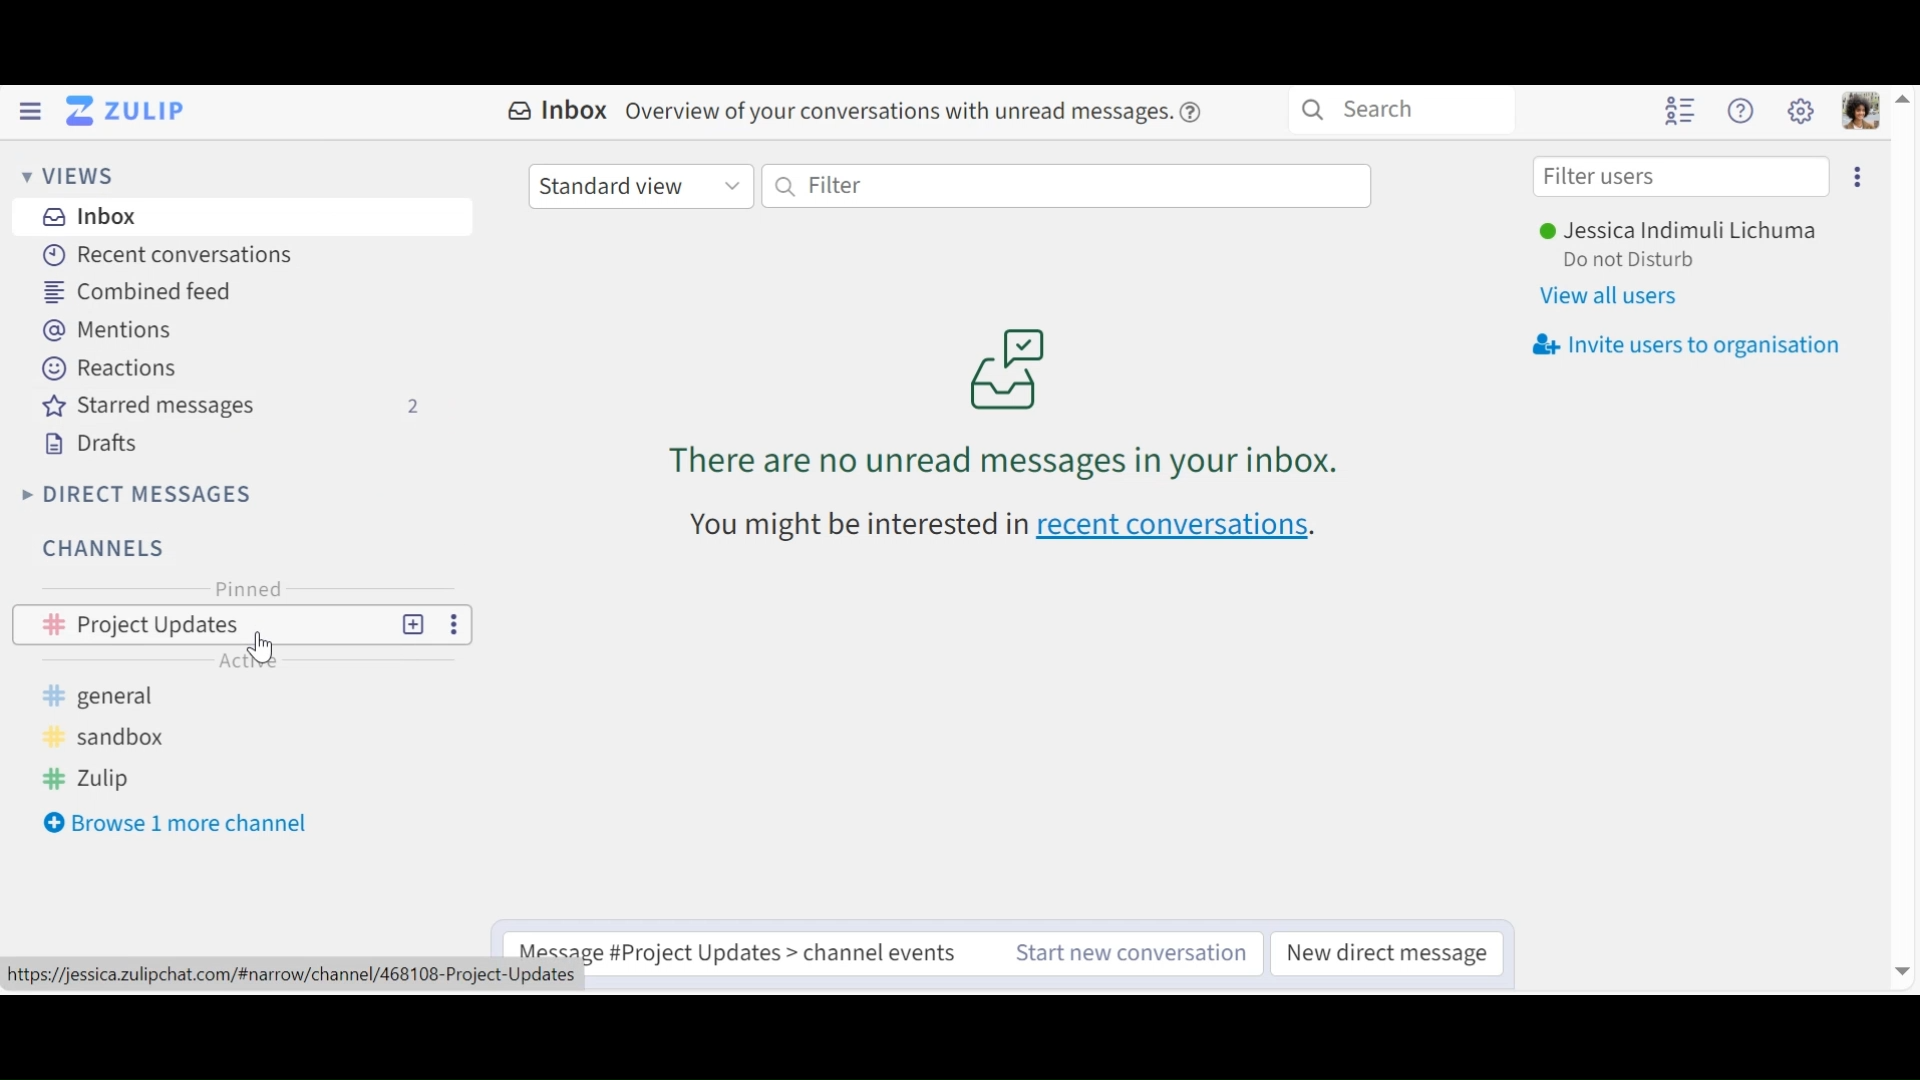  I want to click on Active, so click(247, 660).